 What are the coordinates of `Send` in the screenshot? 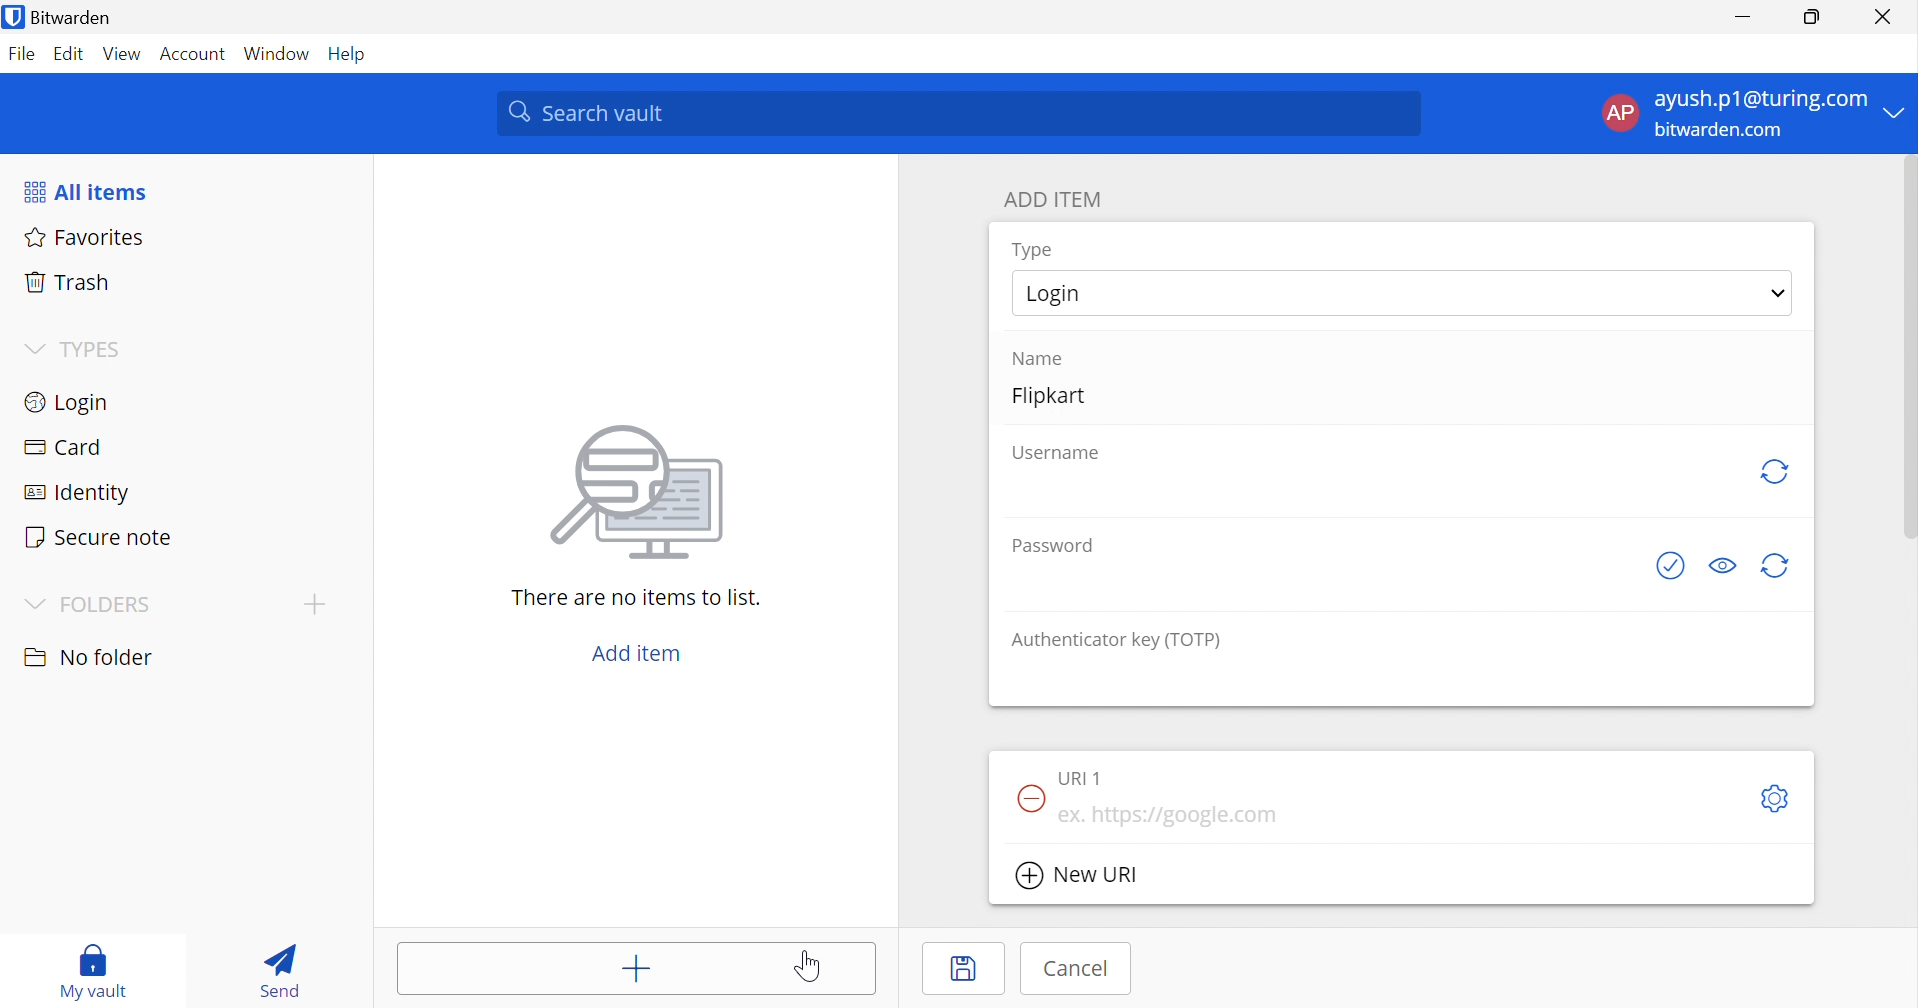 It's located at (278, 971).